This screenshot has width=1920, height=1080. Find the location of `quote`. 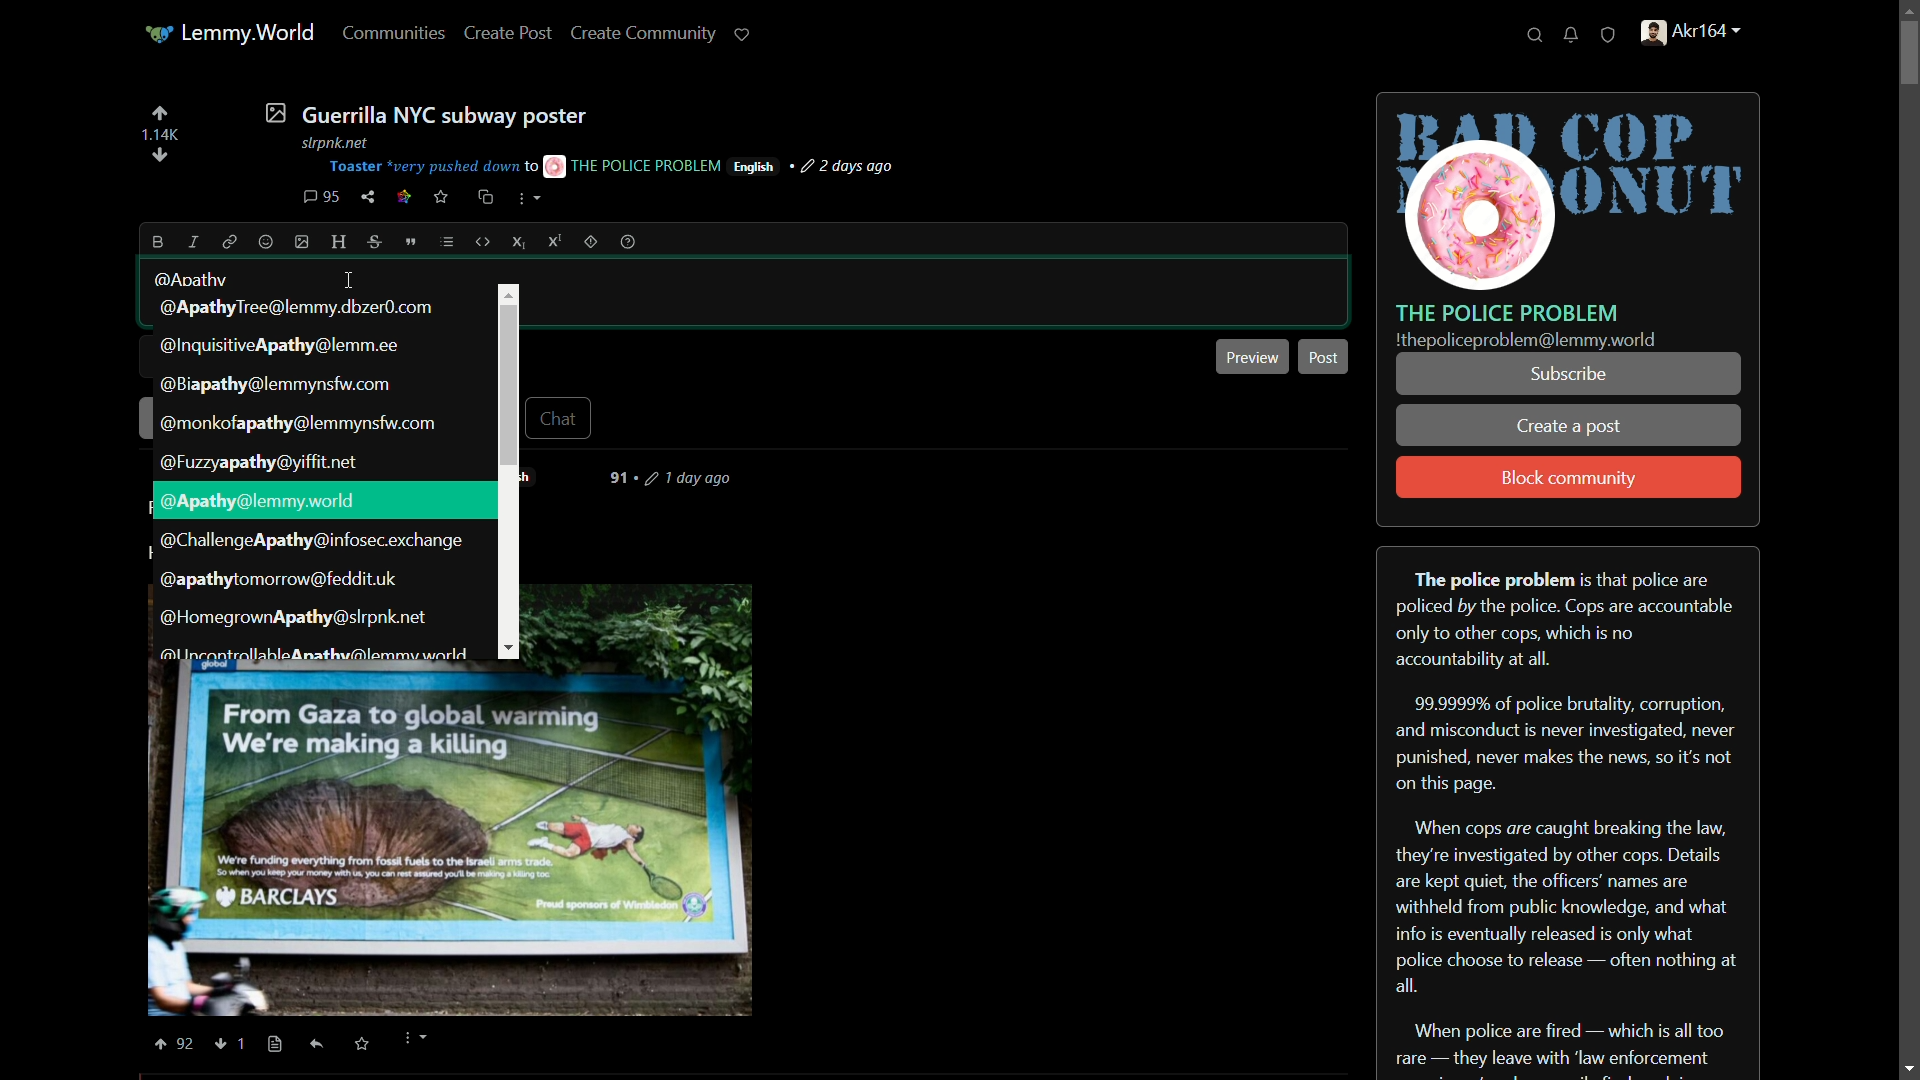

quote is located at coordinates (412, 242).